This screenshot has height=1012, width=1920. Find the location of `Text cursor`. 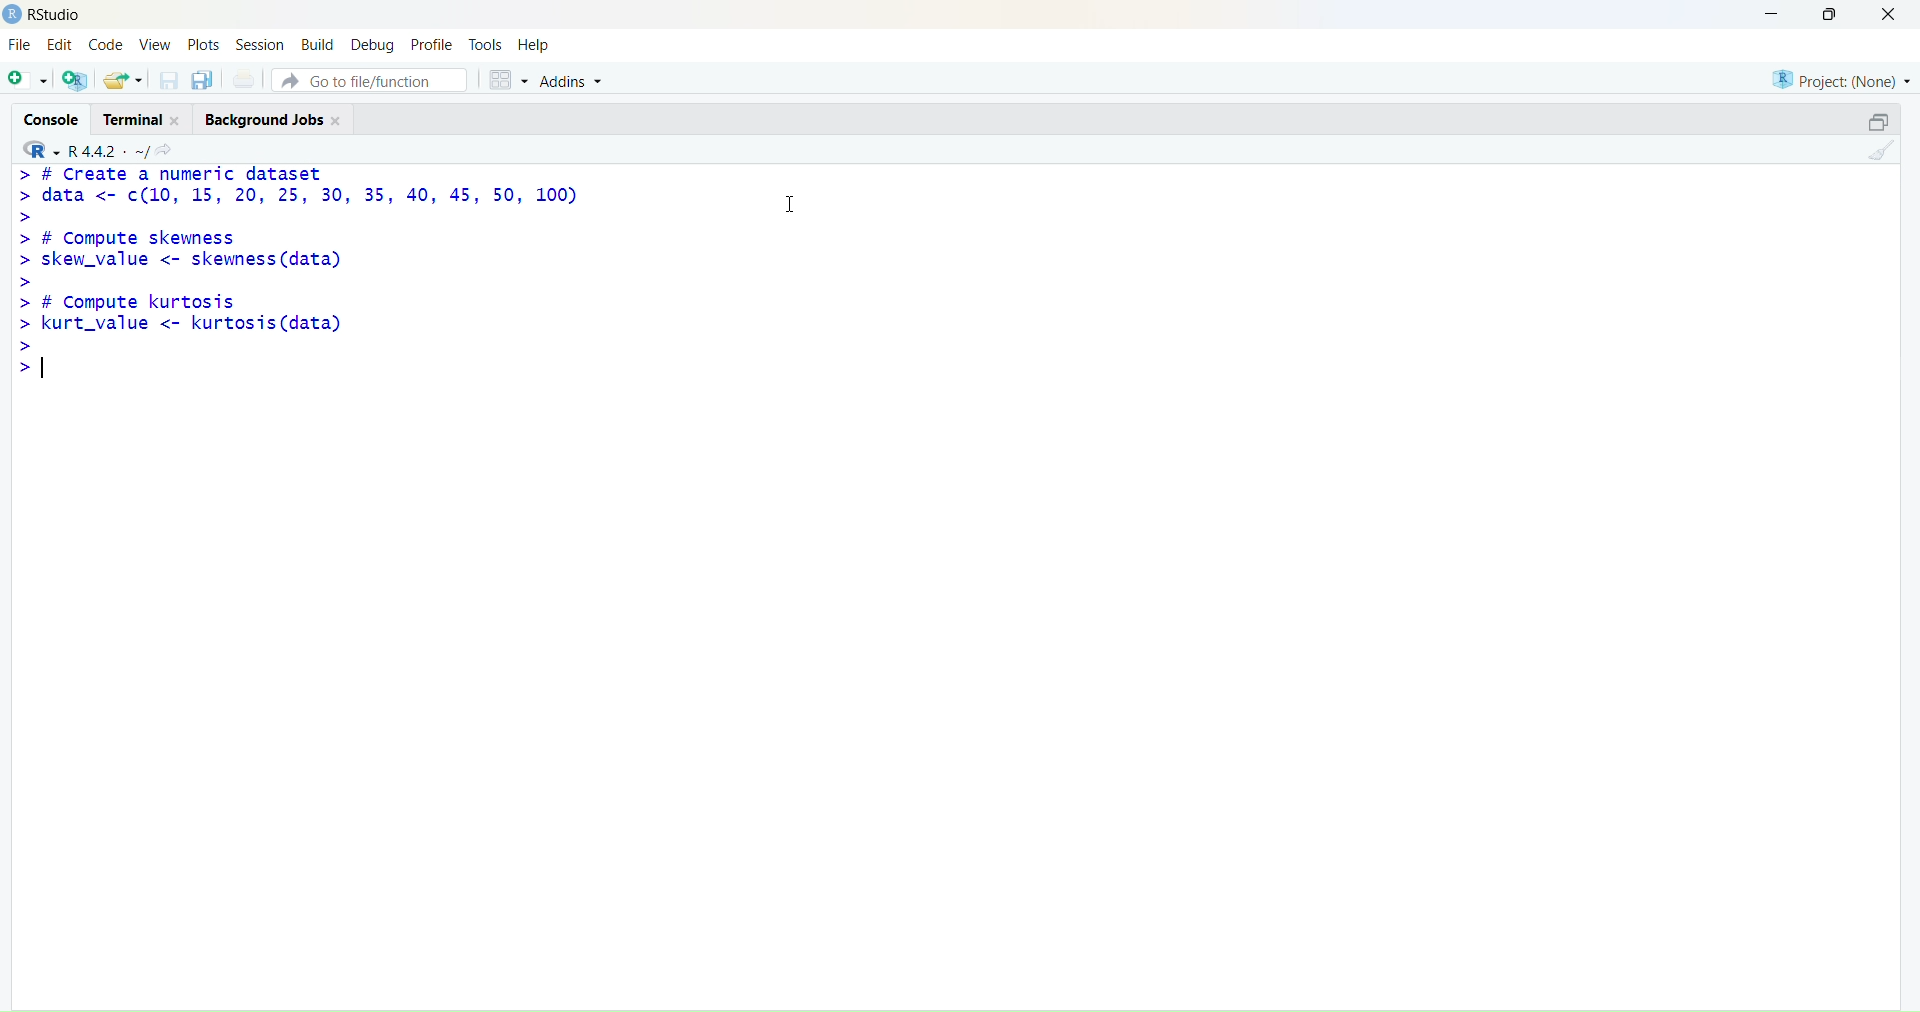

Text cursor is located at coordinates (795, 202).